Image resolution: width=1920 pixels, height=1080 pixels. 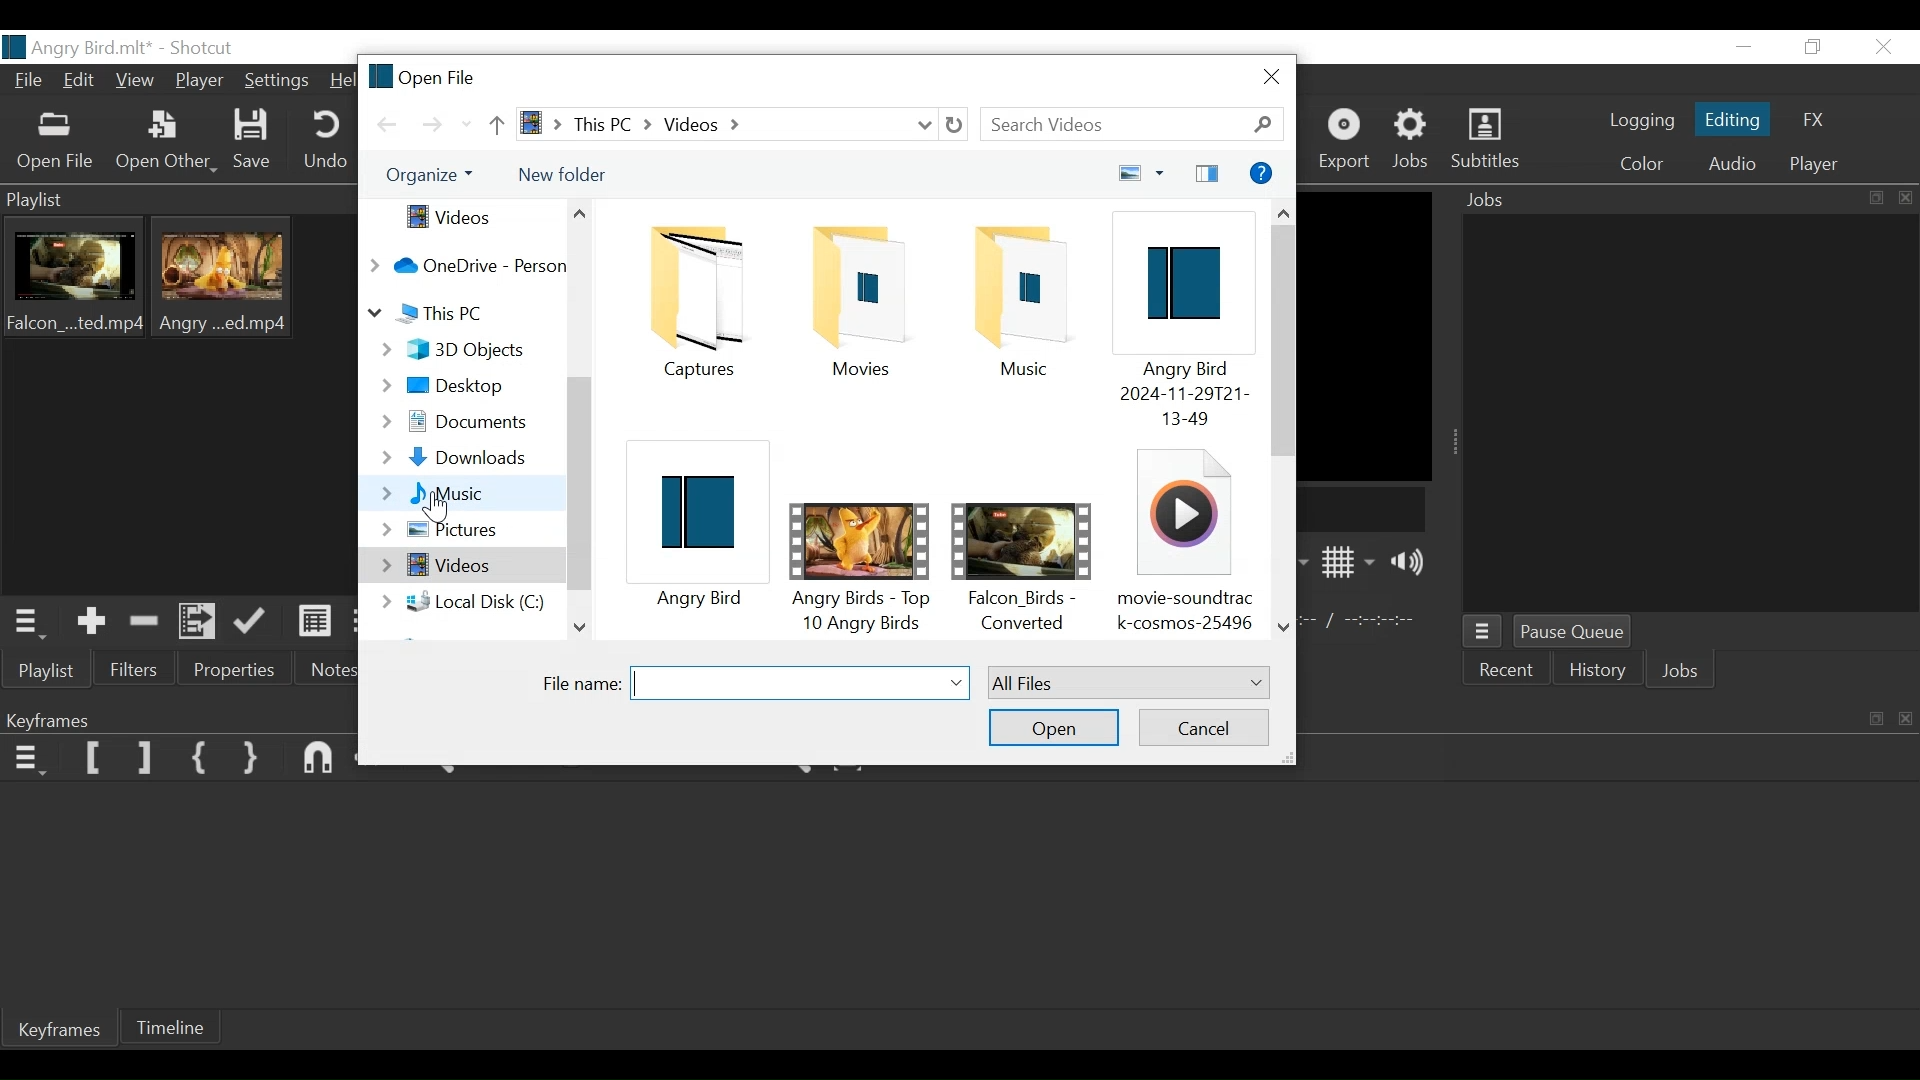 What do you see at coordinates (1635, 123) in the screenshot?
I see `logging` at bounding box center [1635, 123].